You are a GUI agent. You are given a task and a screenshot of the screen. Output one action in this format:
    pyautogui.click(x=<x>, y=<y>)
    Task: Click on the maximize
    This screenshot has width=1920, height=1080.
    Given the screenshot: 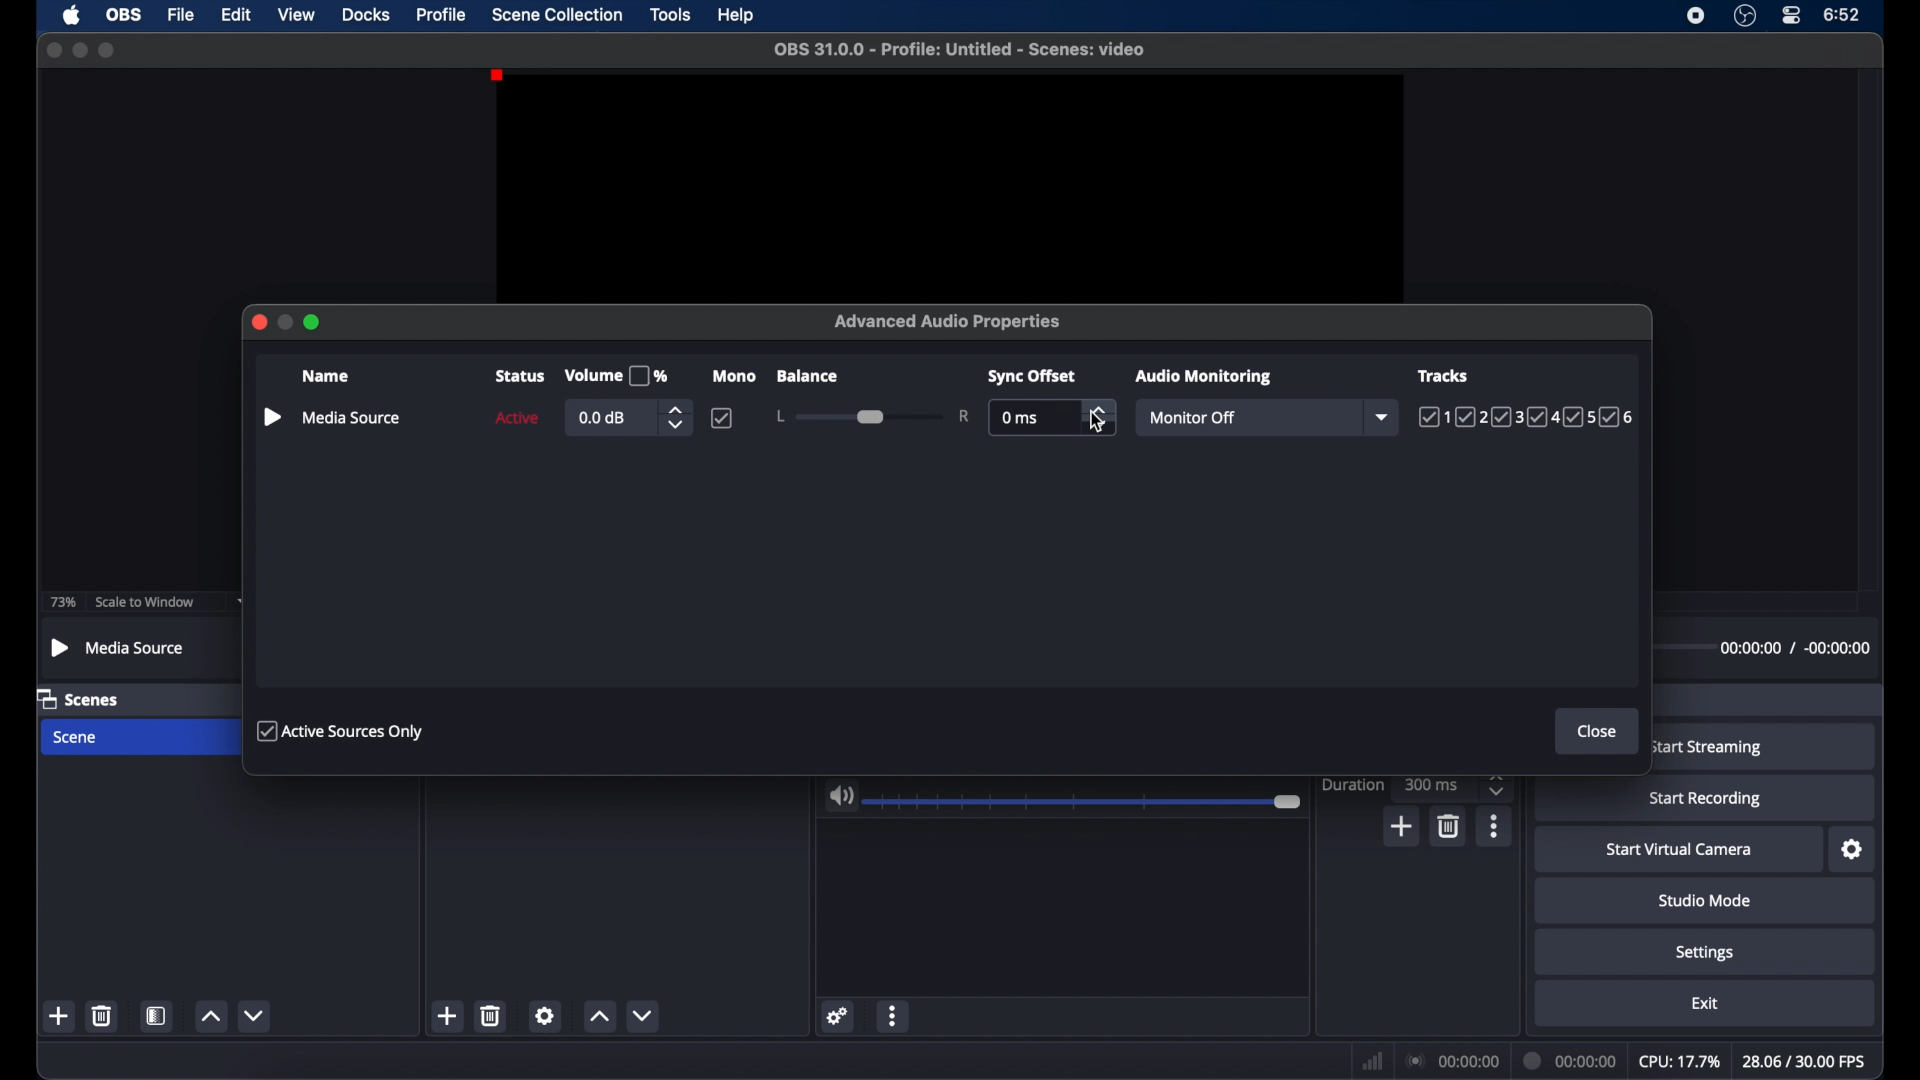 What is the action you would take?
    pyautogui.click(x=108, y=50)
    